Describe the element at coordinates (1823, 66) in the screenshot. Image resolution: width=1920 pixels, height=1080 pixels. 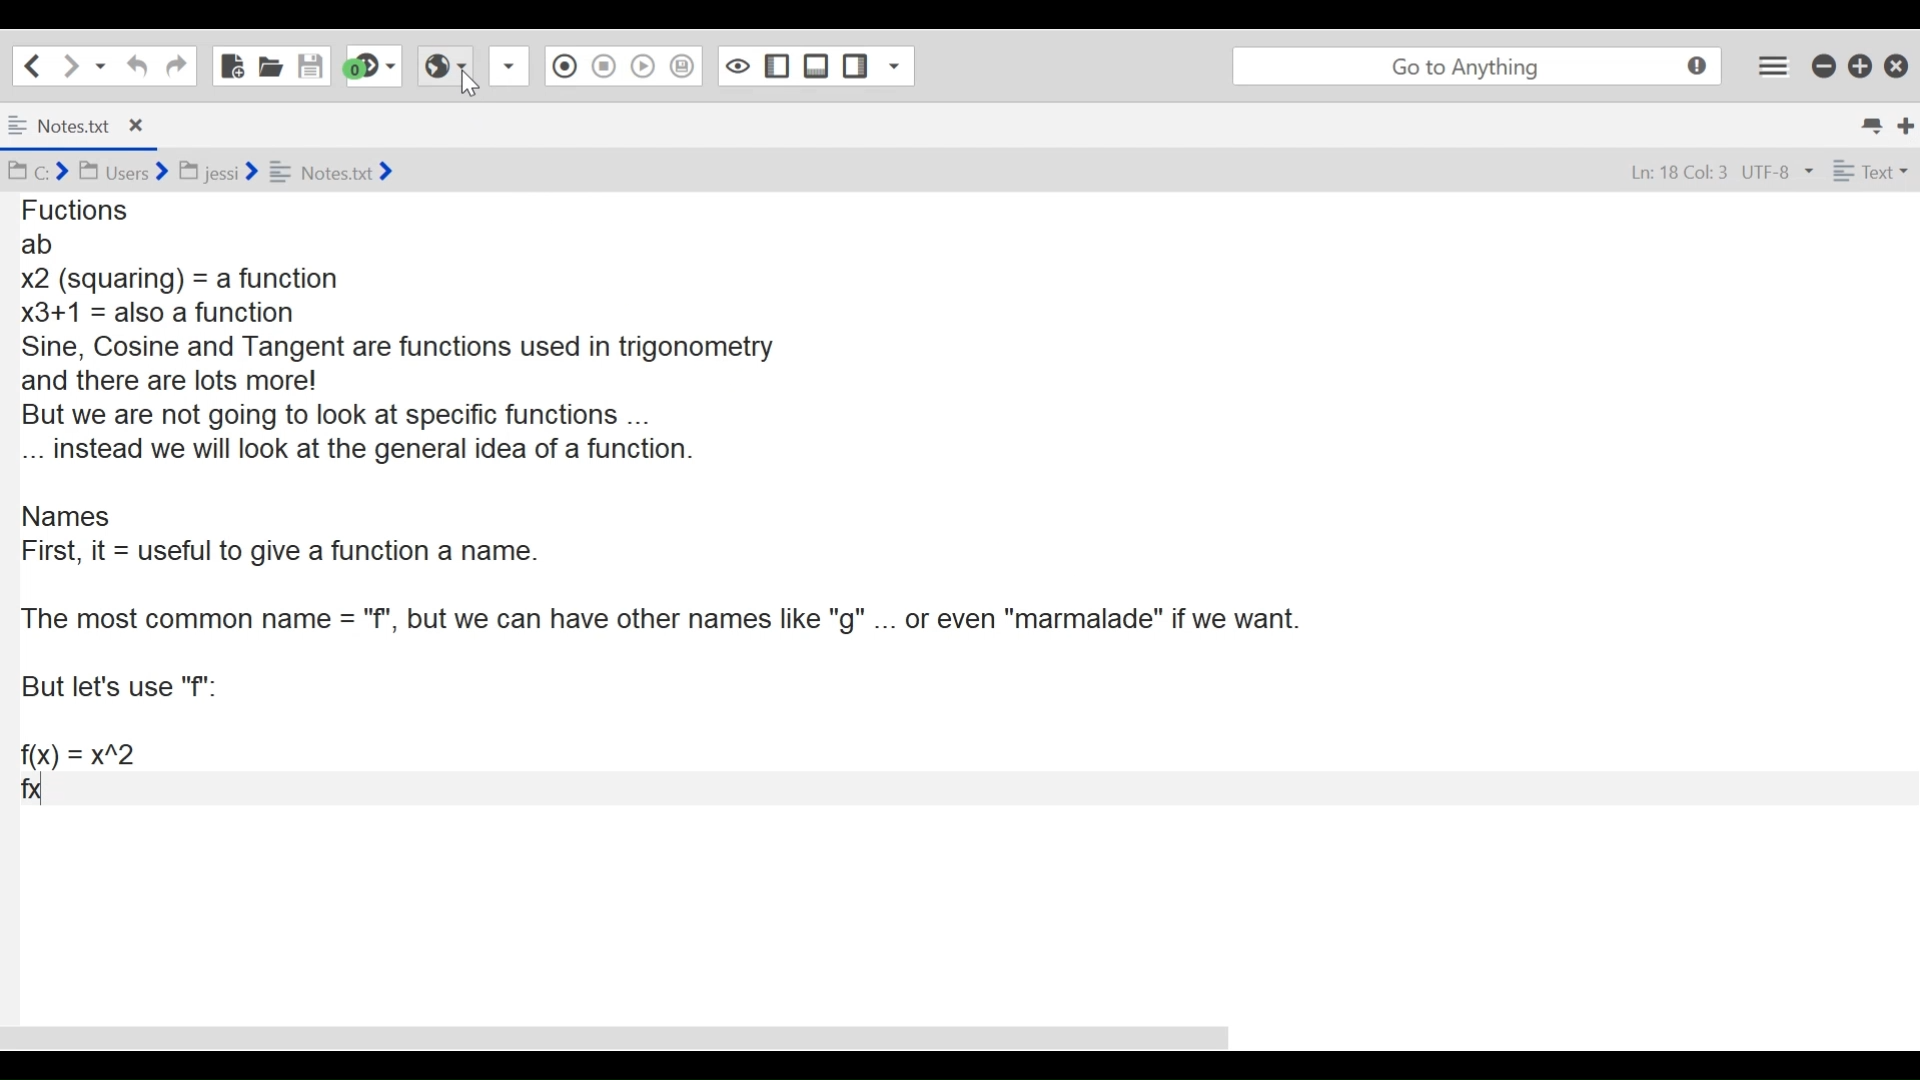
I see `minimize` at that location.